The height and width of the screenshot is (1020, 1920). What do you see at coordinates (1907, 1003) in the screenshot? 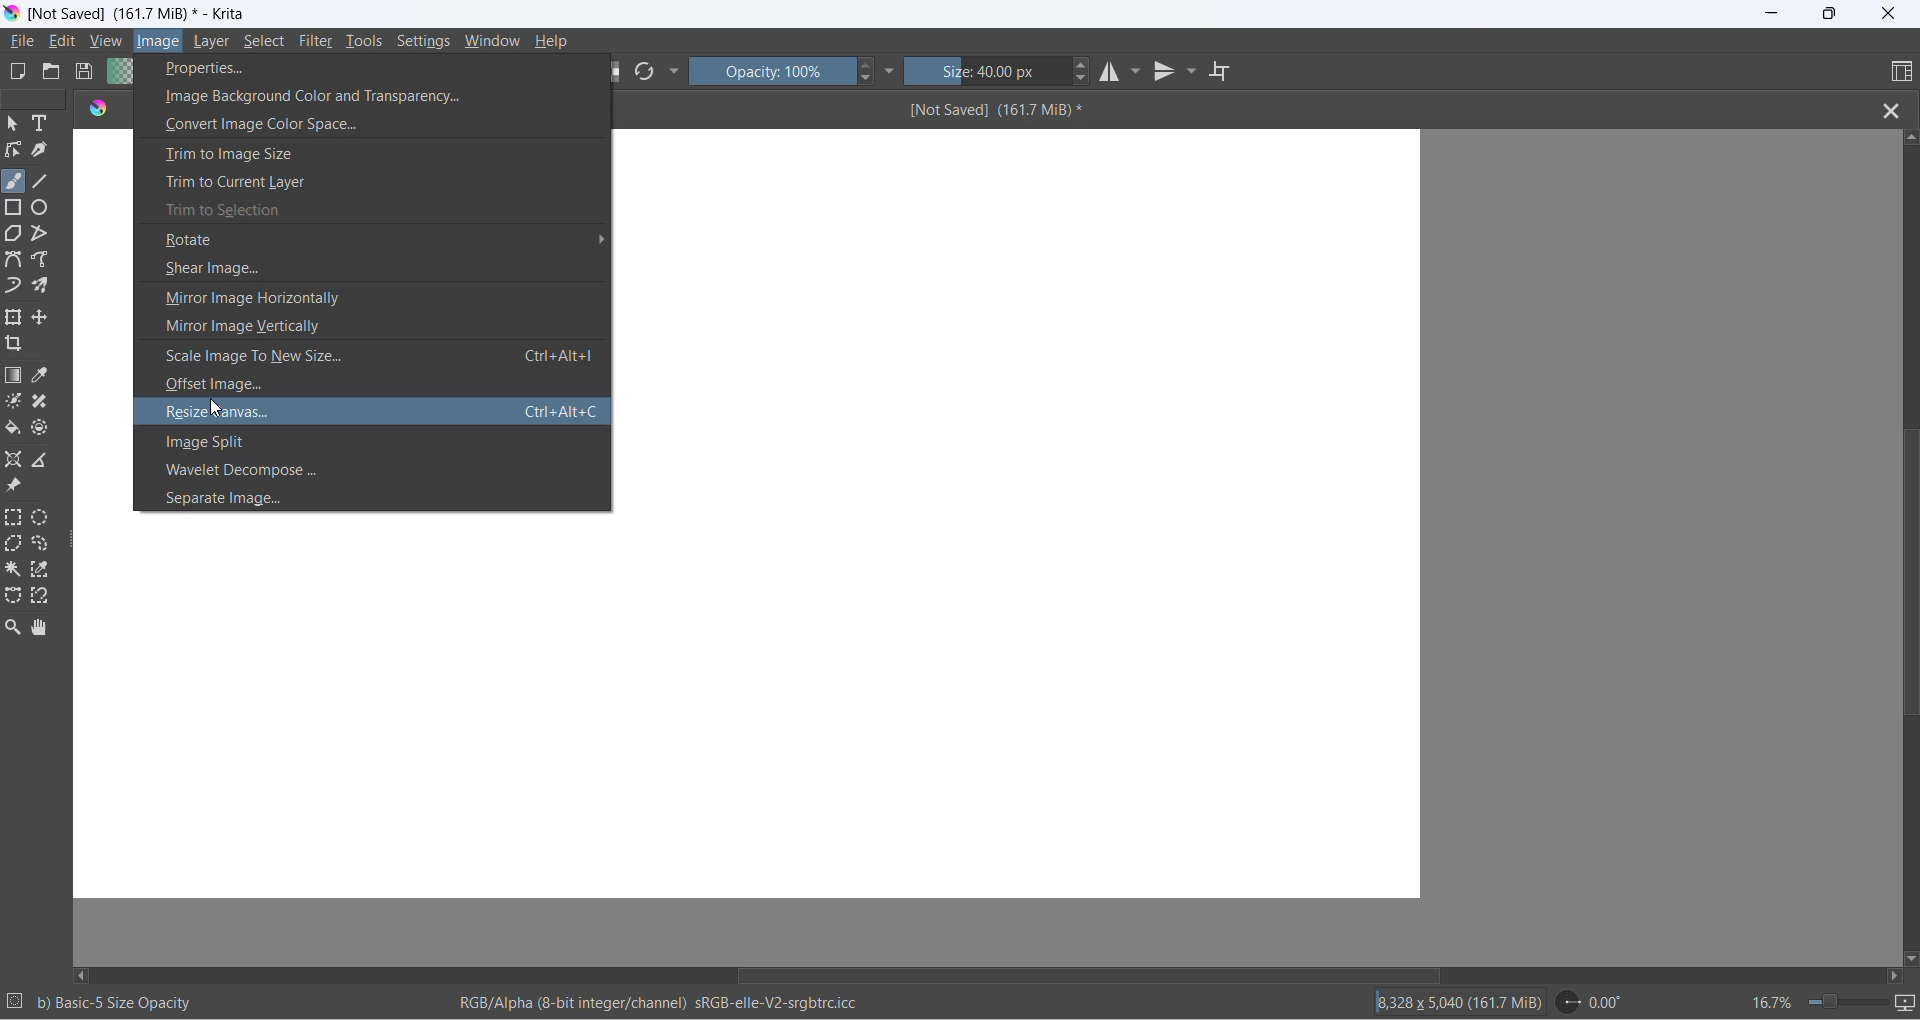
I see `slideshow` at bounding box center [1907, 1003].